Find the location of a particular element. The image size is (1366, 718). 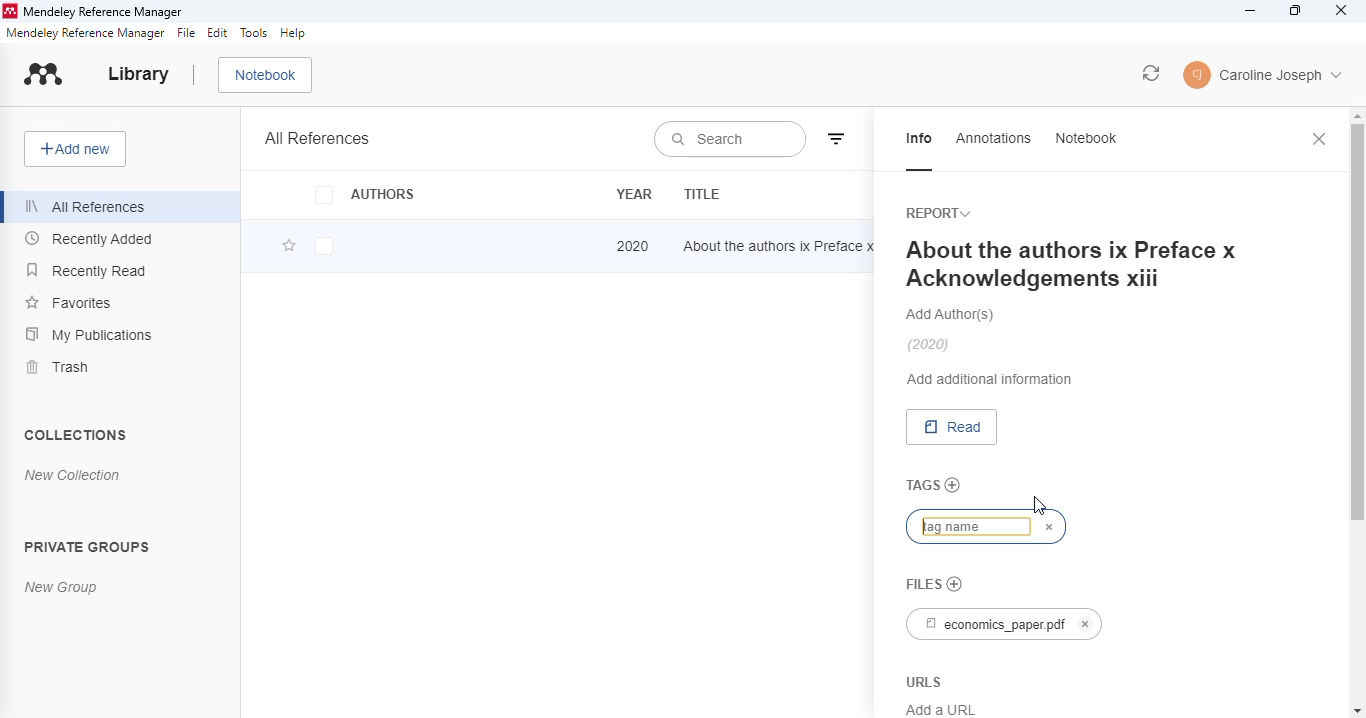

mendeley reference manager is located at coordinates (104, 12).